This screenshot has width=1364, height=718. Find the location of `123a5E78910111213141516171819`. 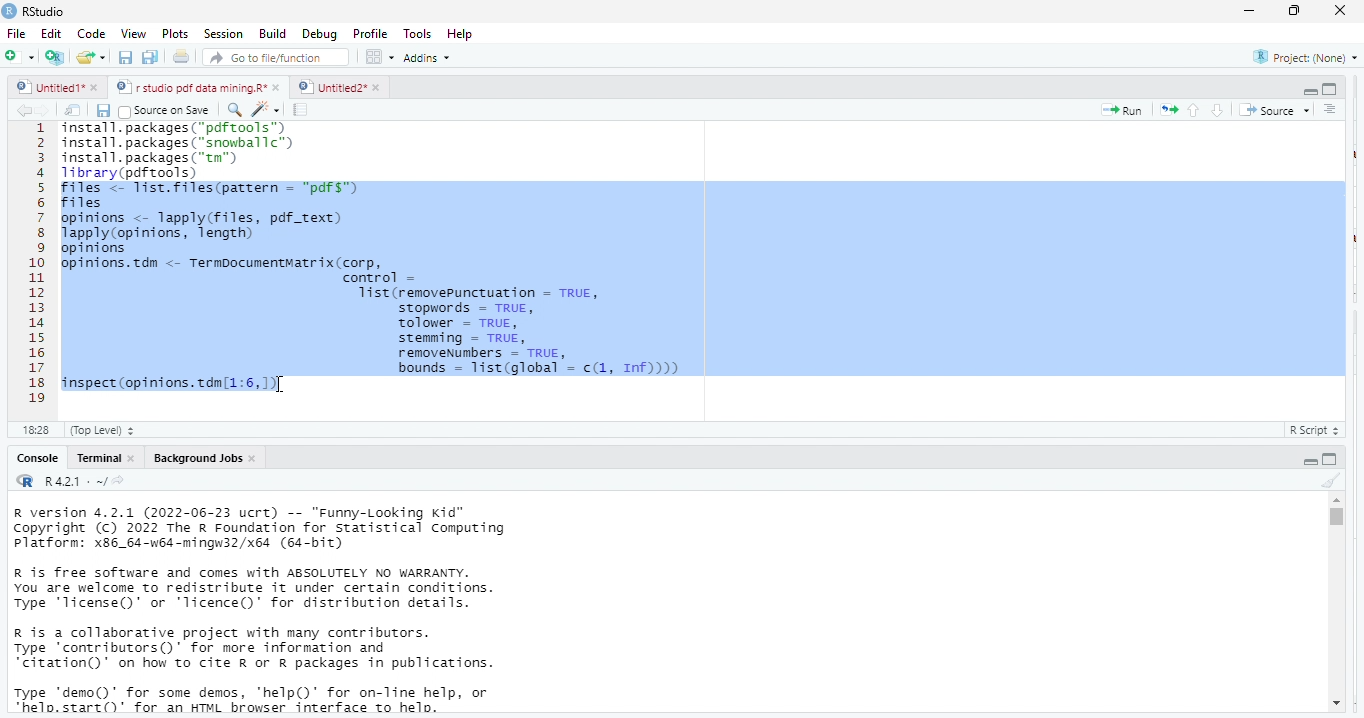

123a5E78910111213141516171819 is located at coordinates (37, 265).